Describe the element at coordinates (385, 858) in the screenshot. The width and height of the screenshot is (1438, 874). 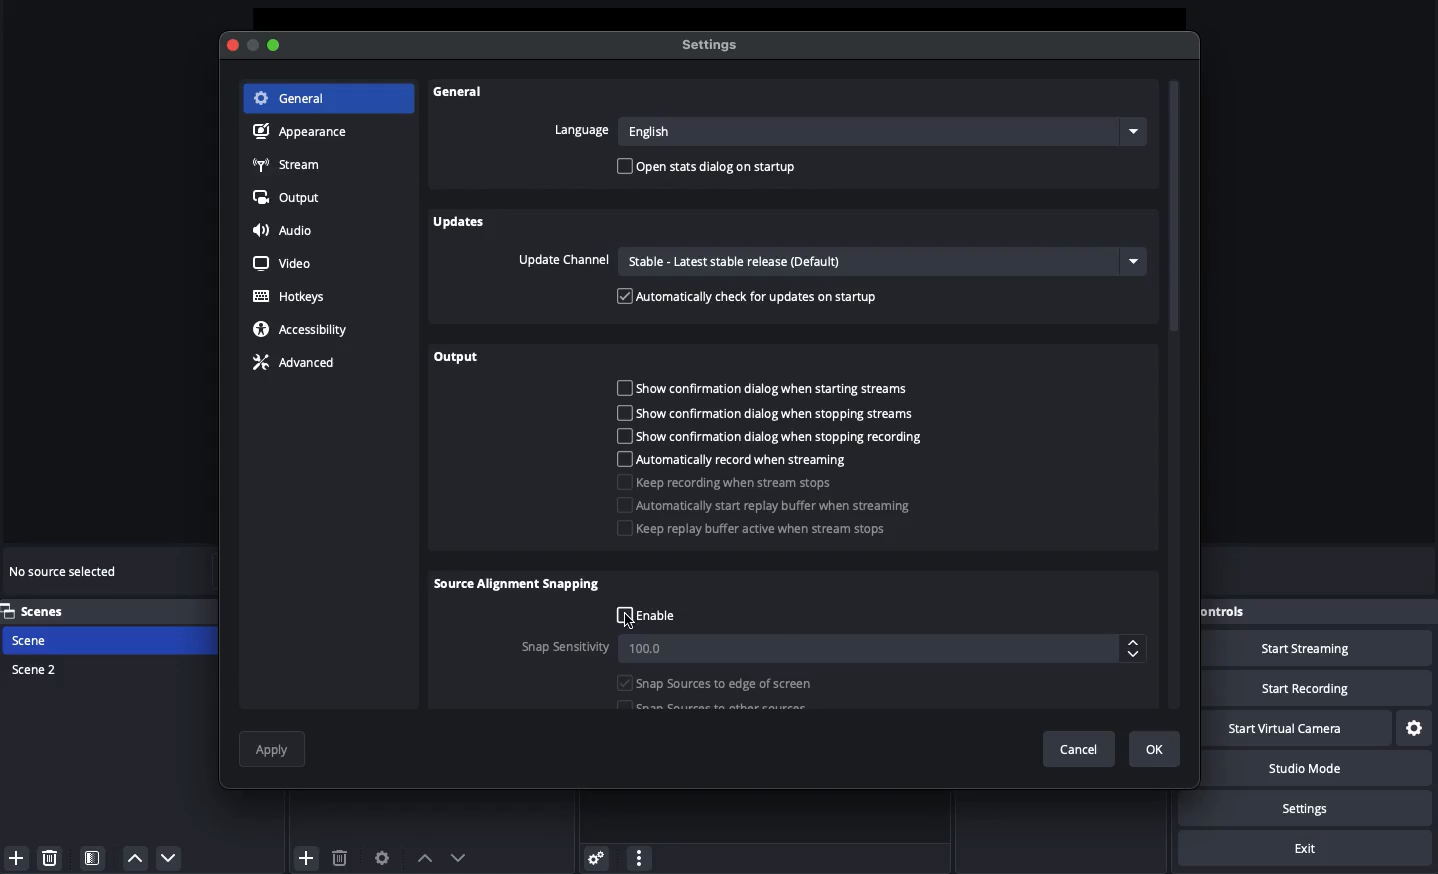
I see `Source preferences` at that location.